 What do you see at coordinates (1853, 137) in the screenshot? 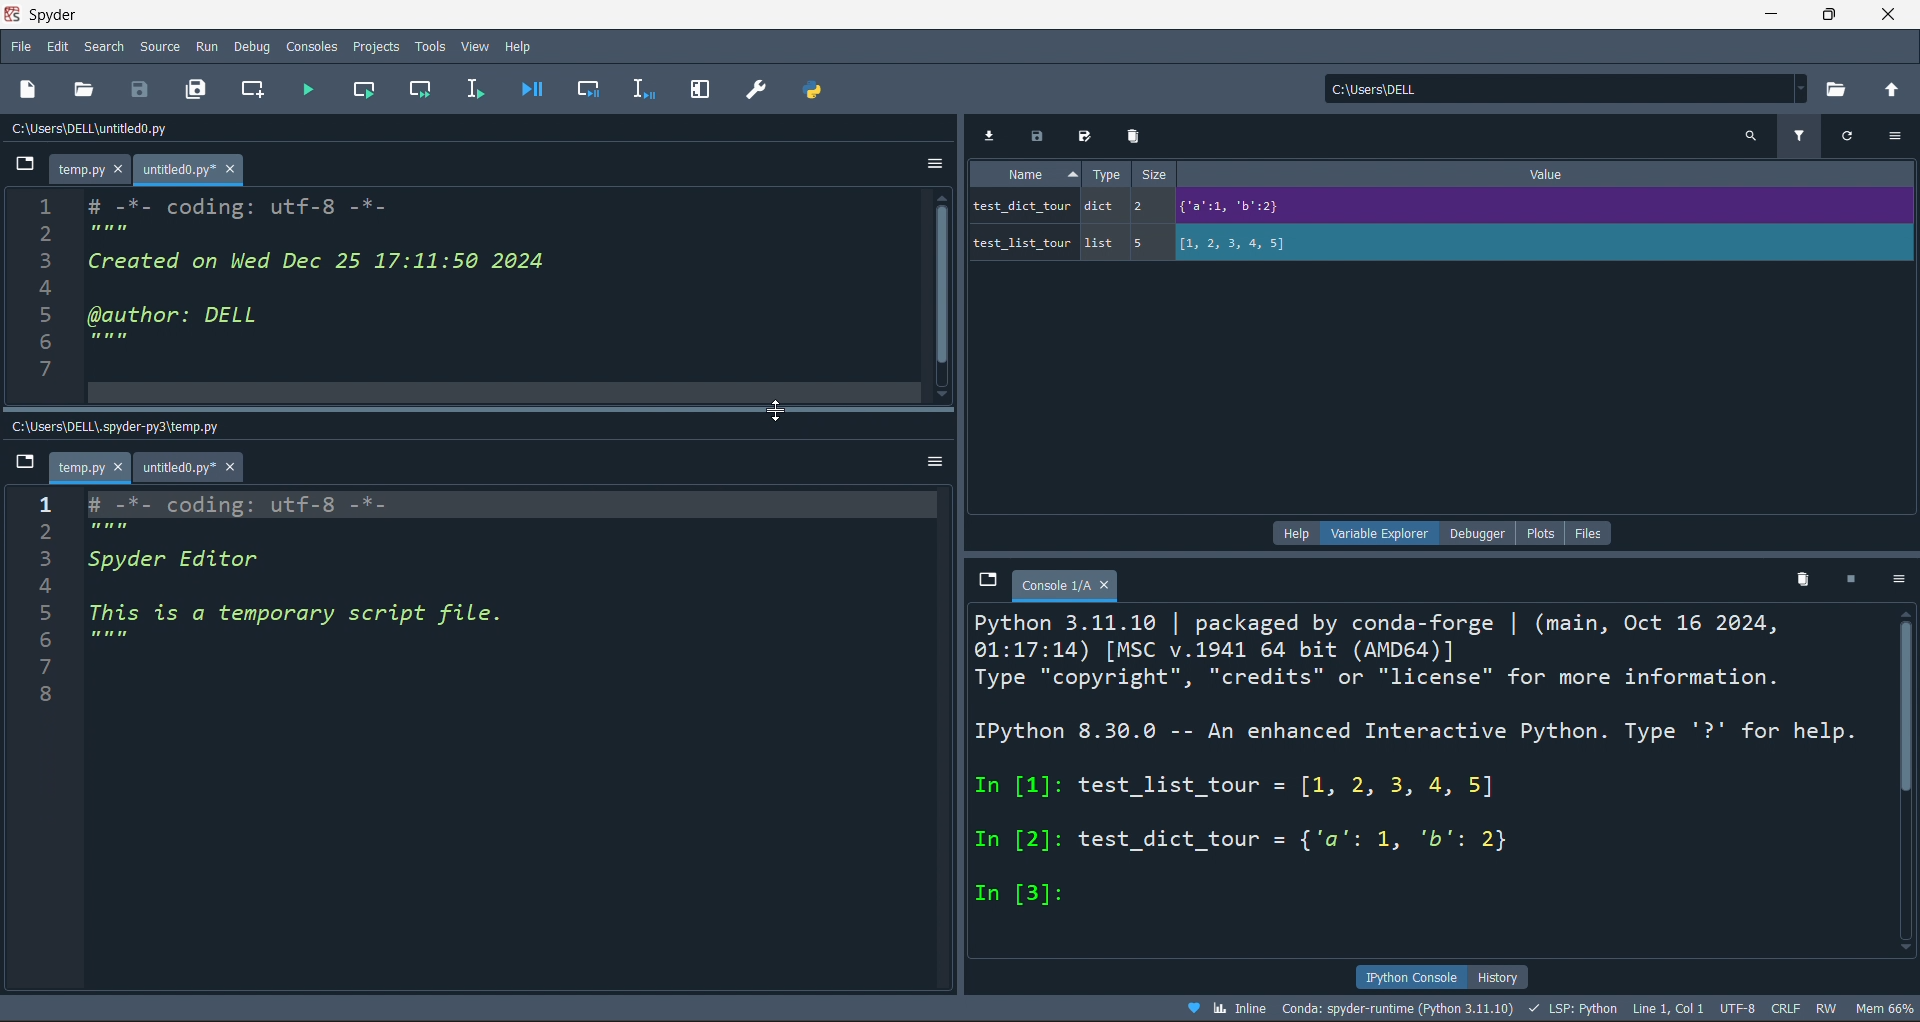
I see `refresh` at bounding box center [1853, 137].